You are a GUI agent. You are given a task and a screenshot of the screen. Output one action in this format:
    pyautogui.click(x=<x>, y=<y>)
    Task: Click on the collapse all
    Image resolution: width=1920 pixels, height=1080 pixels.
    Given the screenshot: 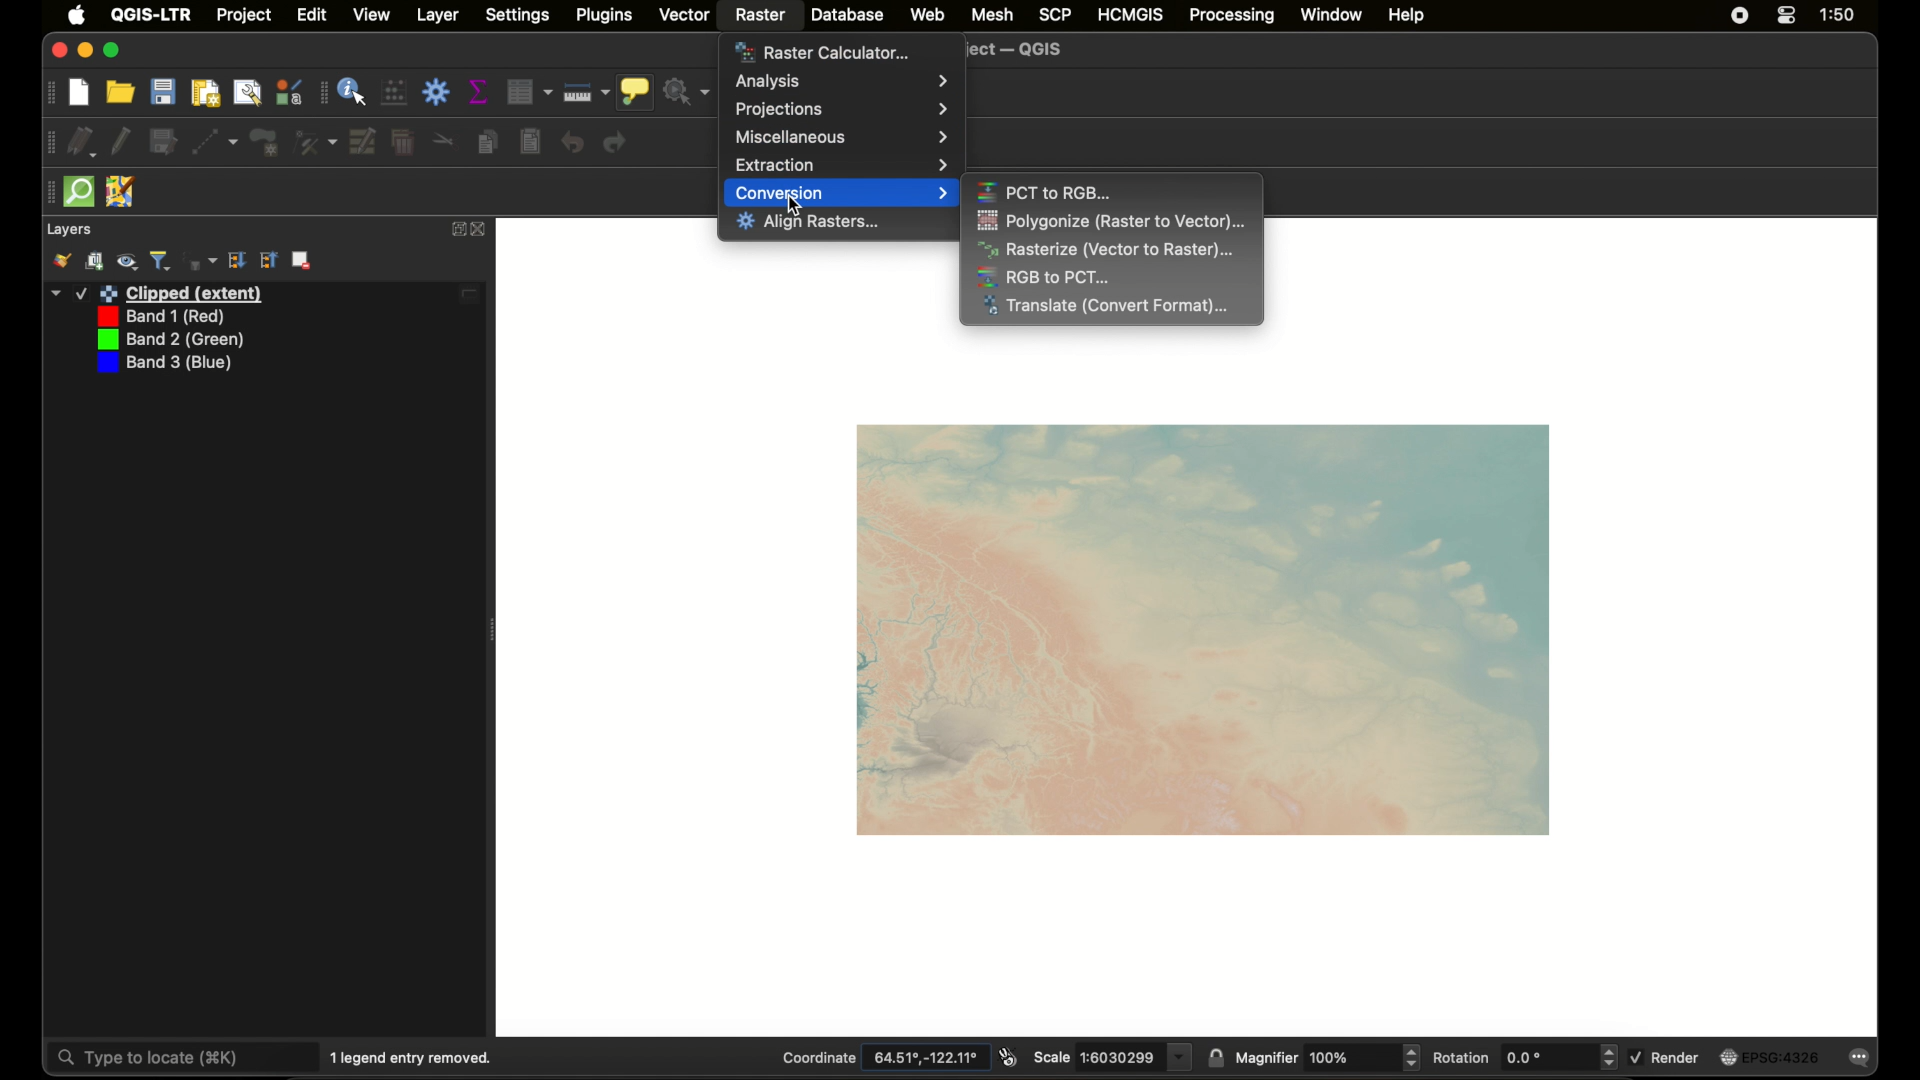 What is the action you would take?
    pyautogui.click(x=237, y=260)
    